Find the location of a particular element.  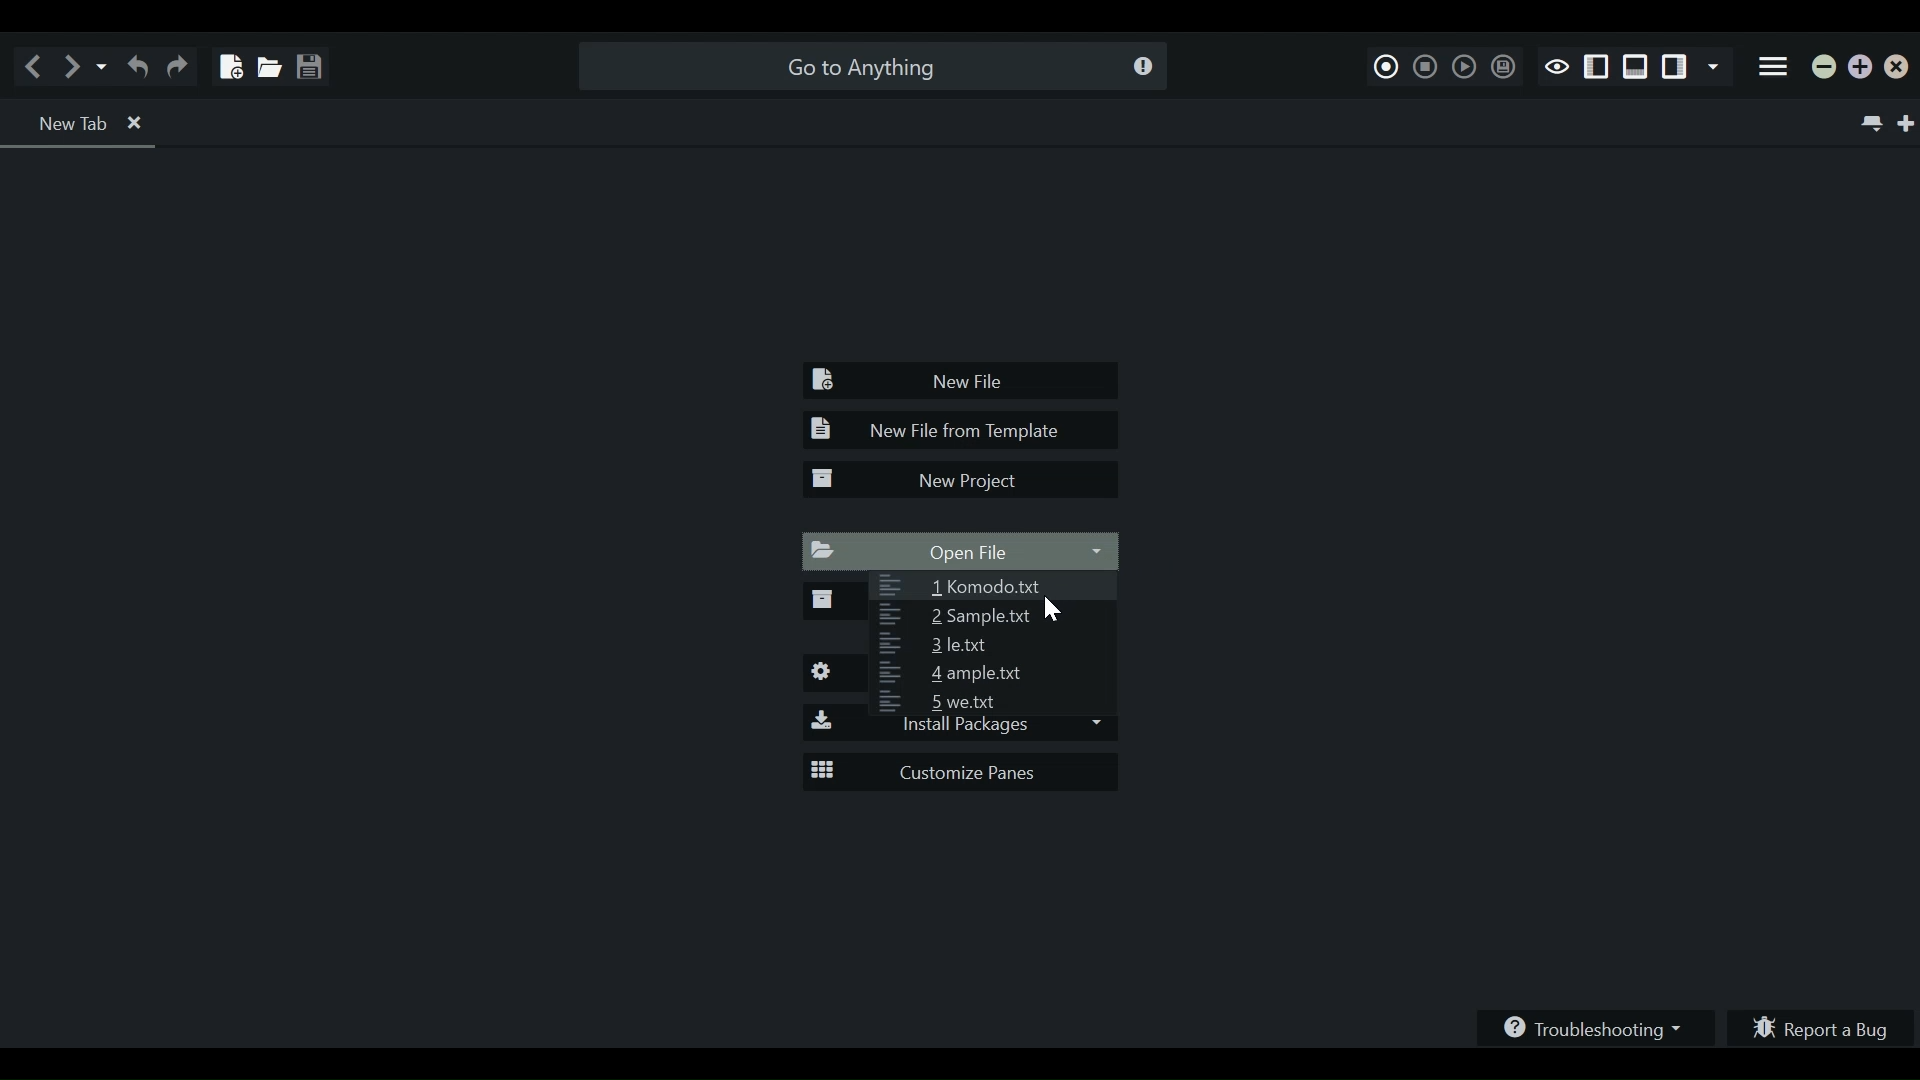

Redo is located at coordinates (181, 66).